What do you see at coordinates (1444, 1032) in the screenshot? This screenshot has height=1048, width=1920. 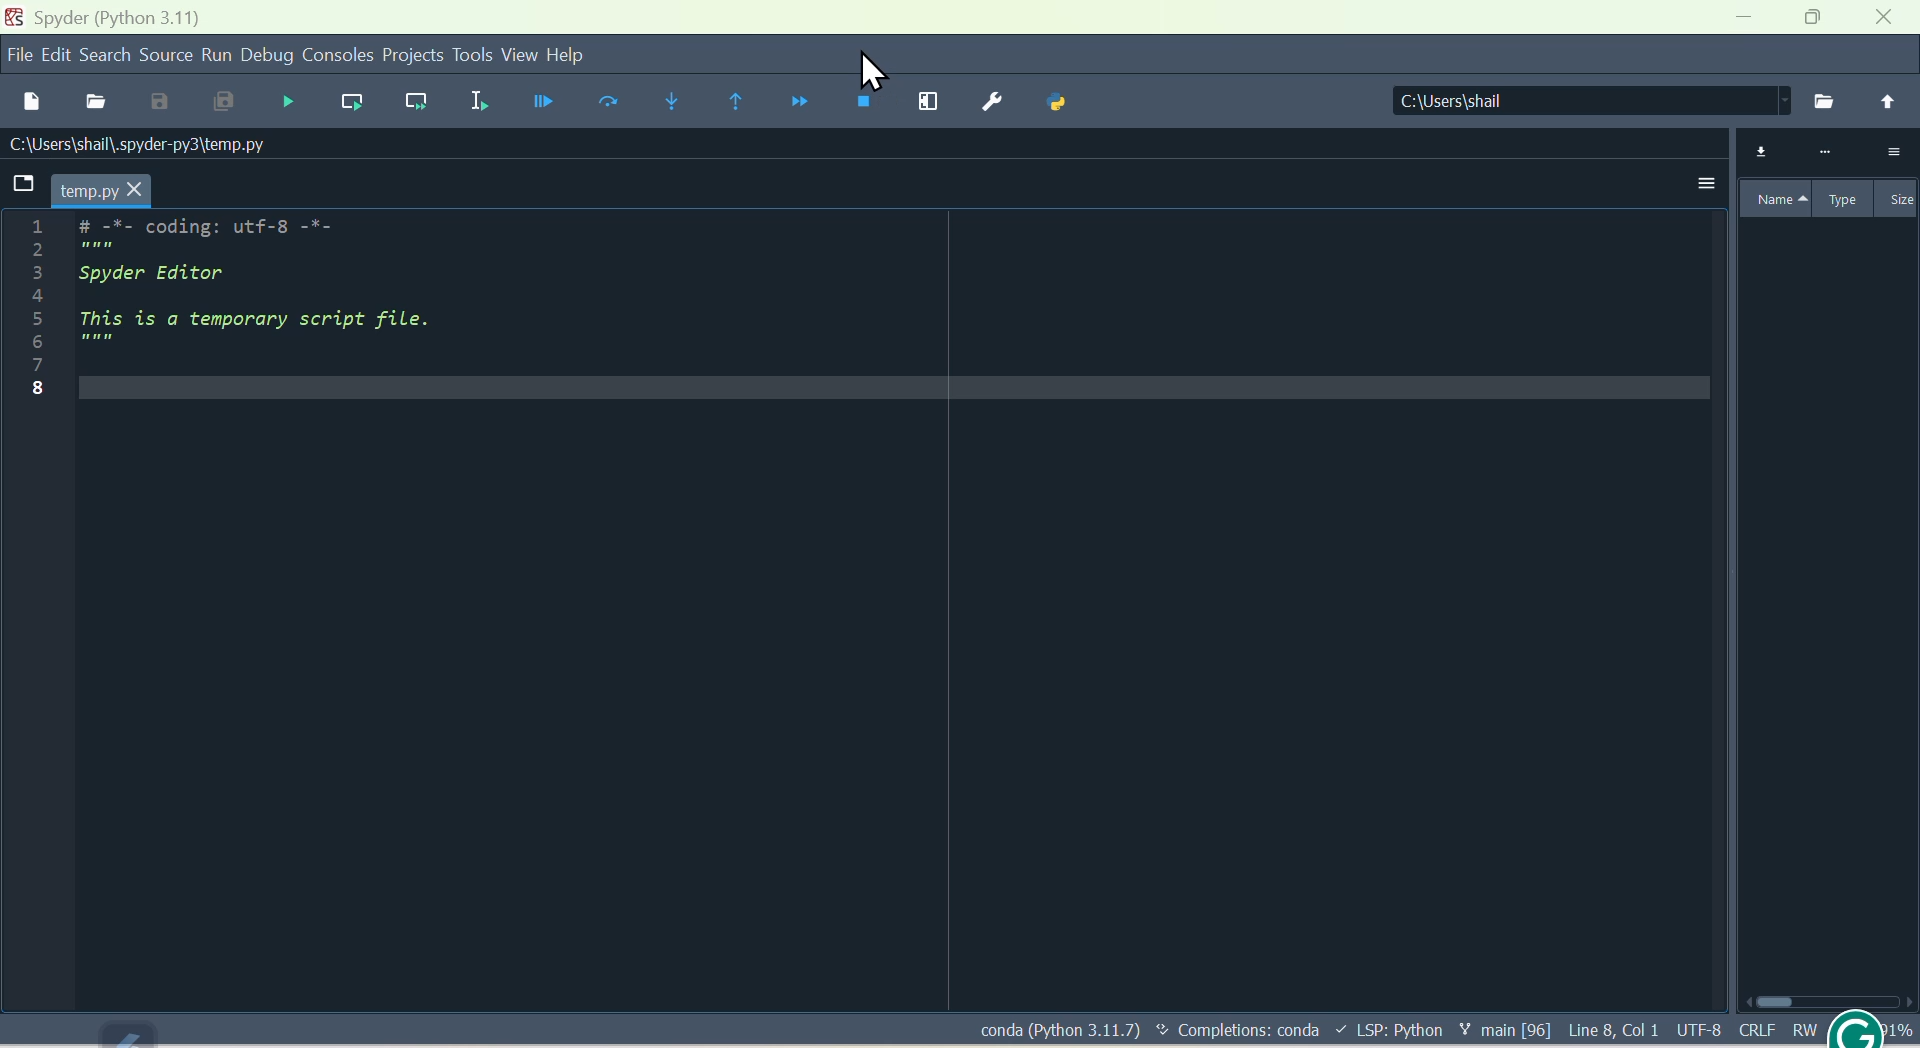 I see `Text - conda (Python 3.11.7) Completions: conda LSP: Python main [96] Line 8, Col 1 UTF-8 CRLF RW Mem 91%` at bounding box center [1444, 1032].